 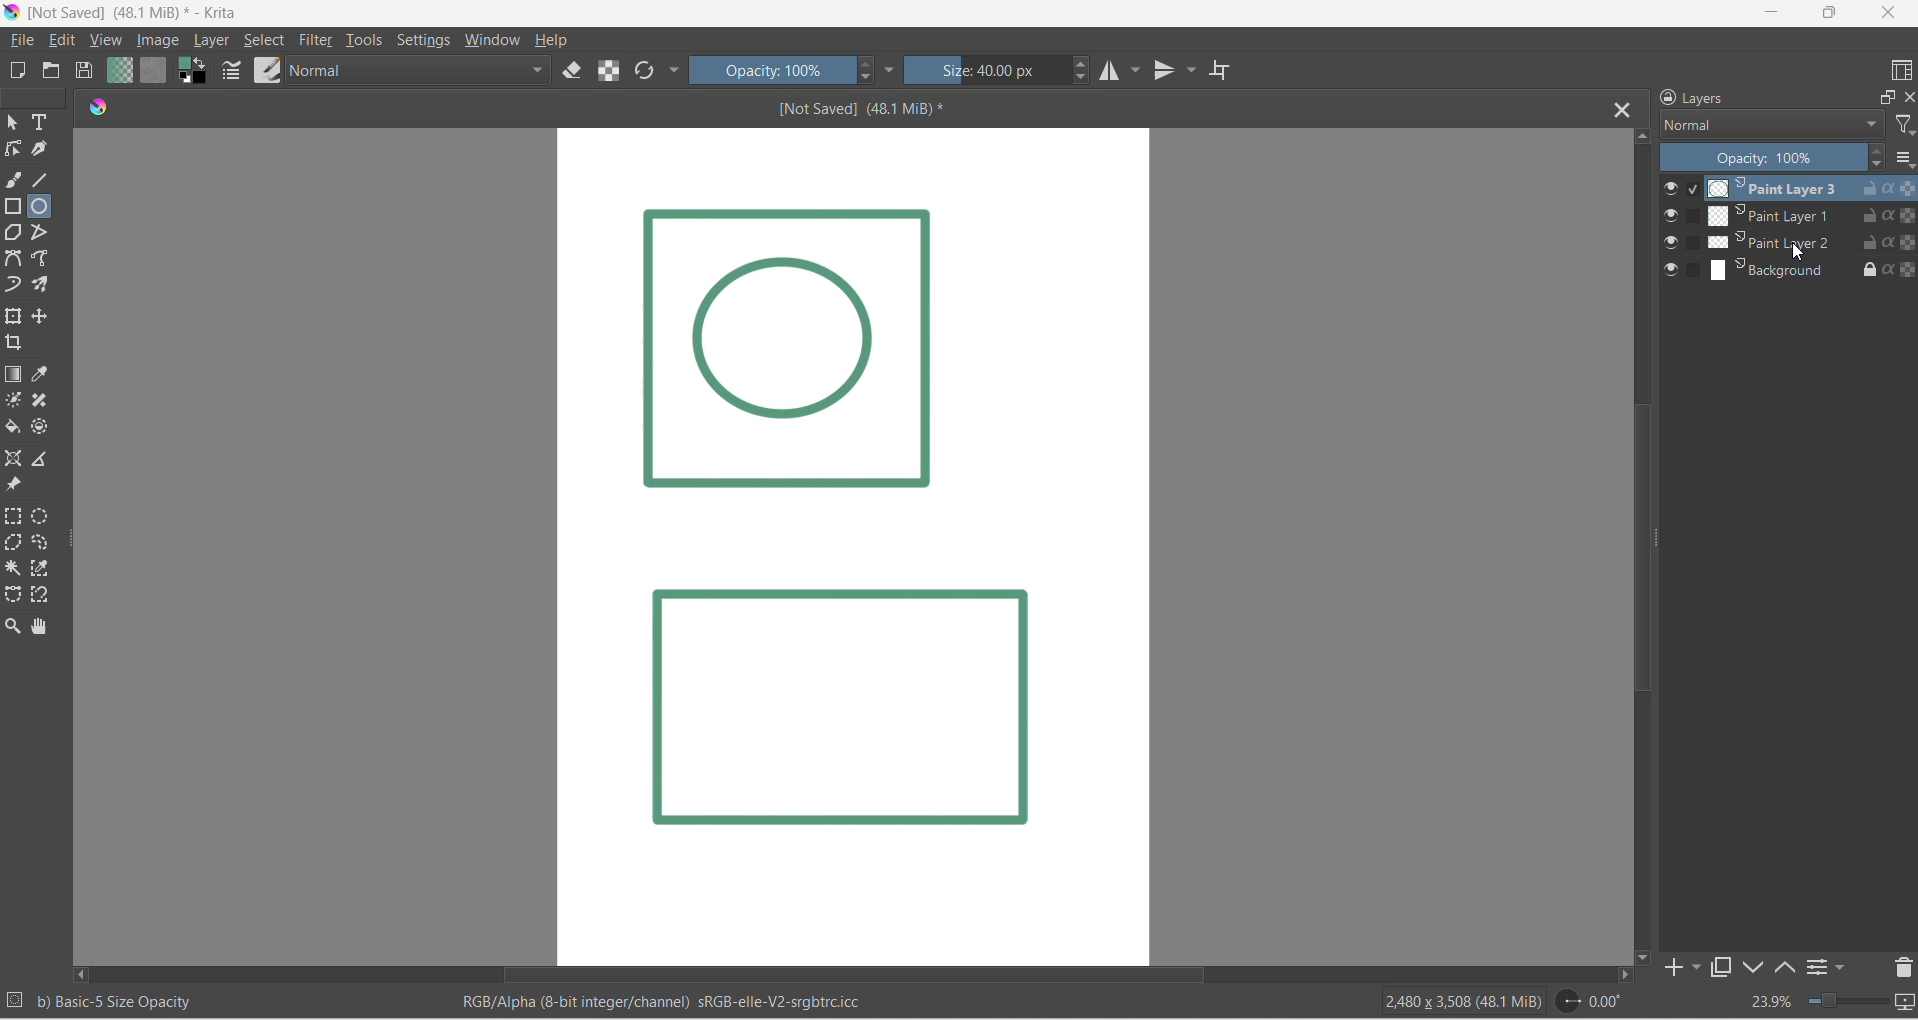 What do you see at coordinates (1900, 215) in the screenshot?
I see `Preserver alpha` at bounding box center [1900, 215].